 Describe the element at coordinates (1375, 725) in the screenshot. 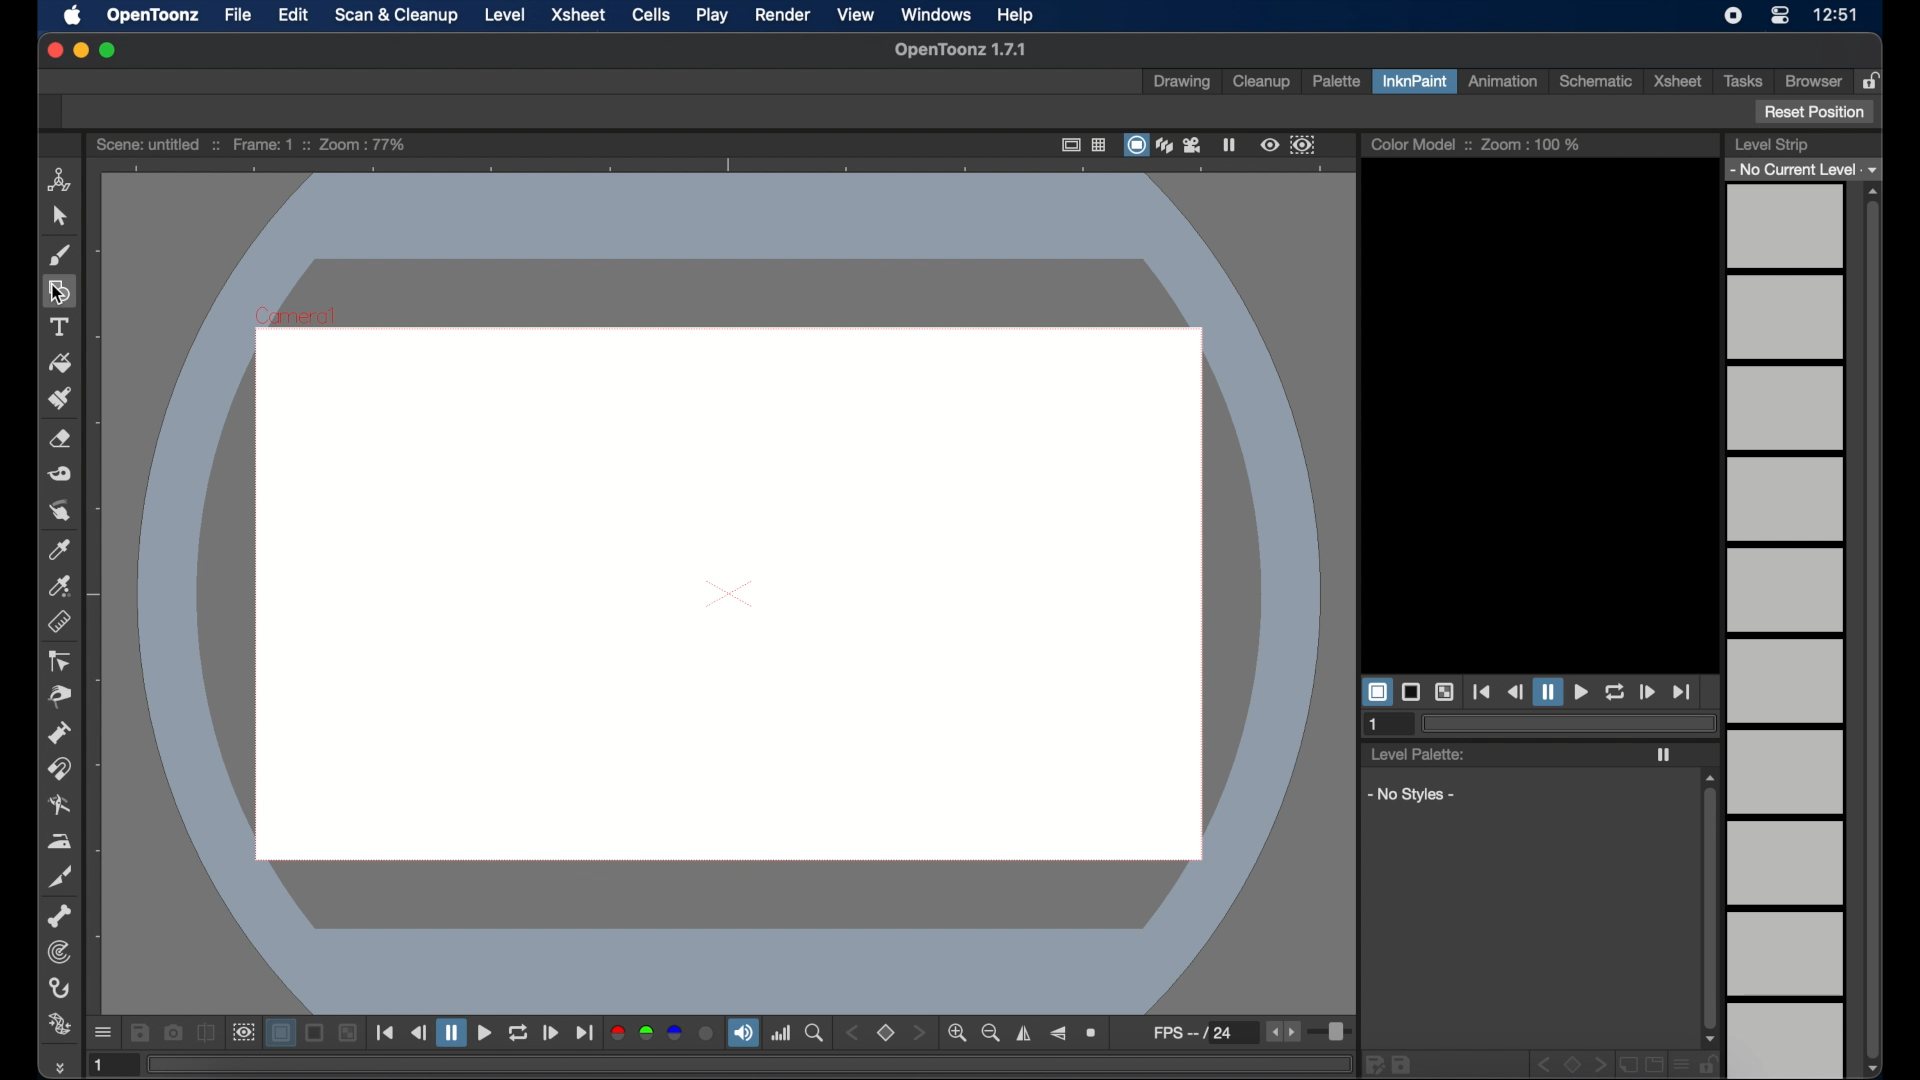

I see `1` at that location.